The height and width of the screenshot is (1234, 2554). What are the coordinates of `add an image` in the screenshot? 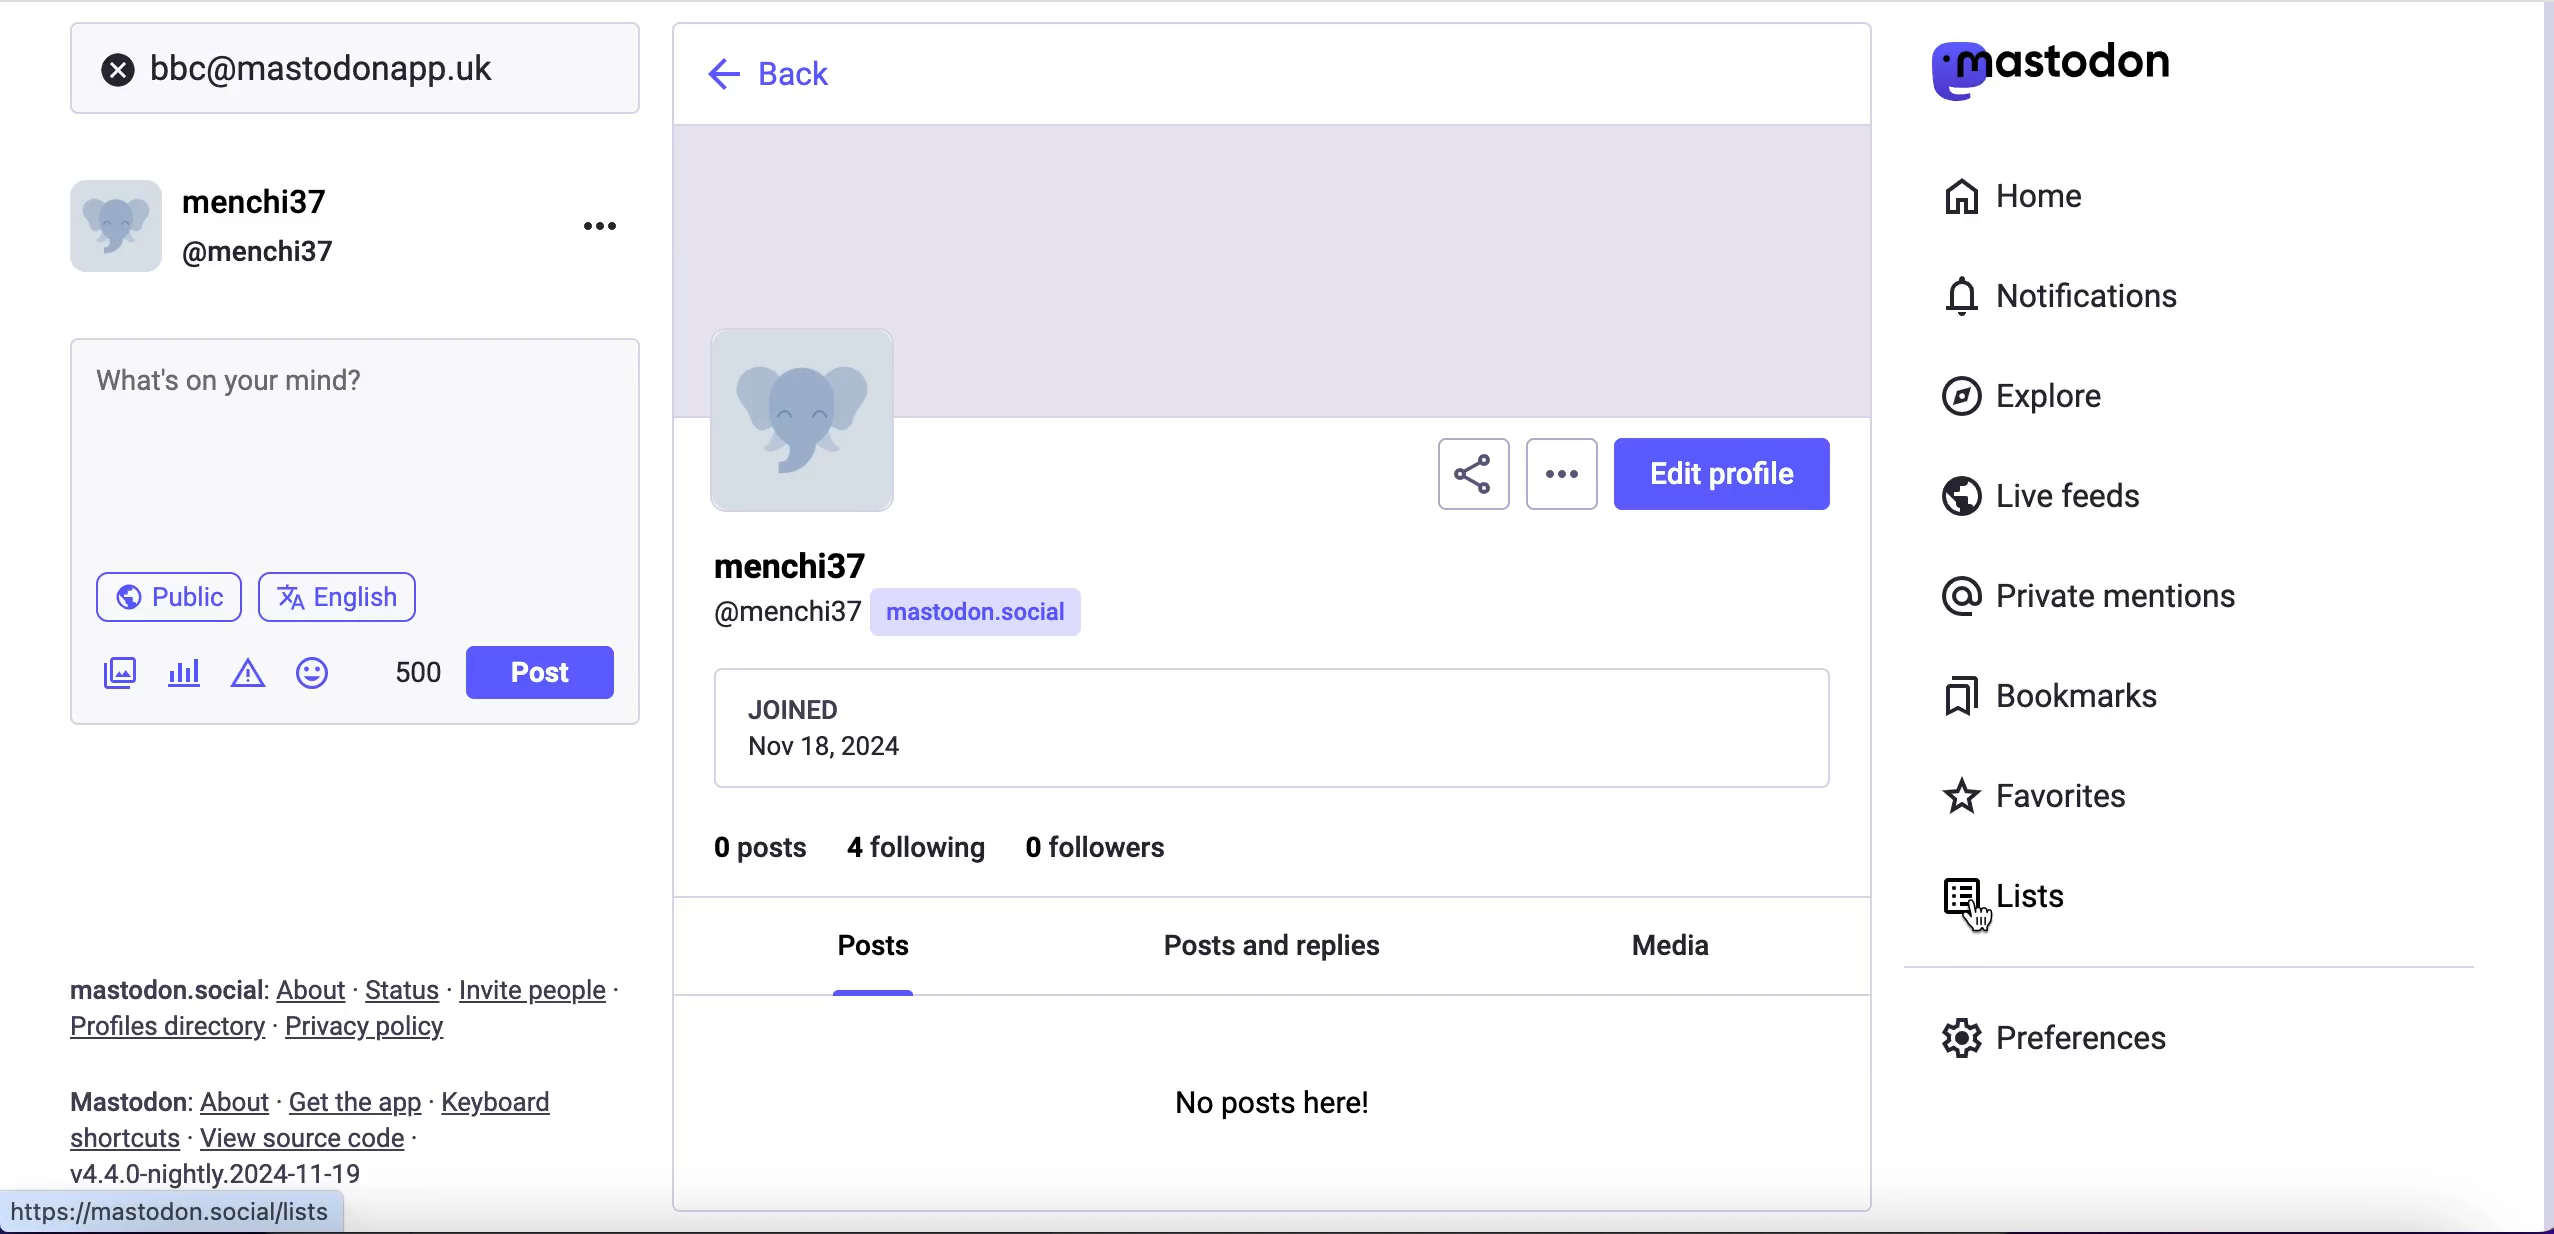 It's located at (117, 673).